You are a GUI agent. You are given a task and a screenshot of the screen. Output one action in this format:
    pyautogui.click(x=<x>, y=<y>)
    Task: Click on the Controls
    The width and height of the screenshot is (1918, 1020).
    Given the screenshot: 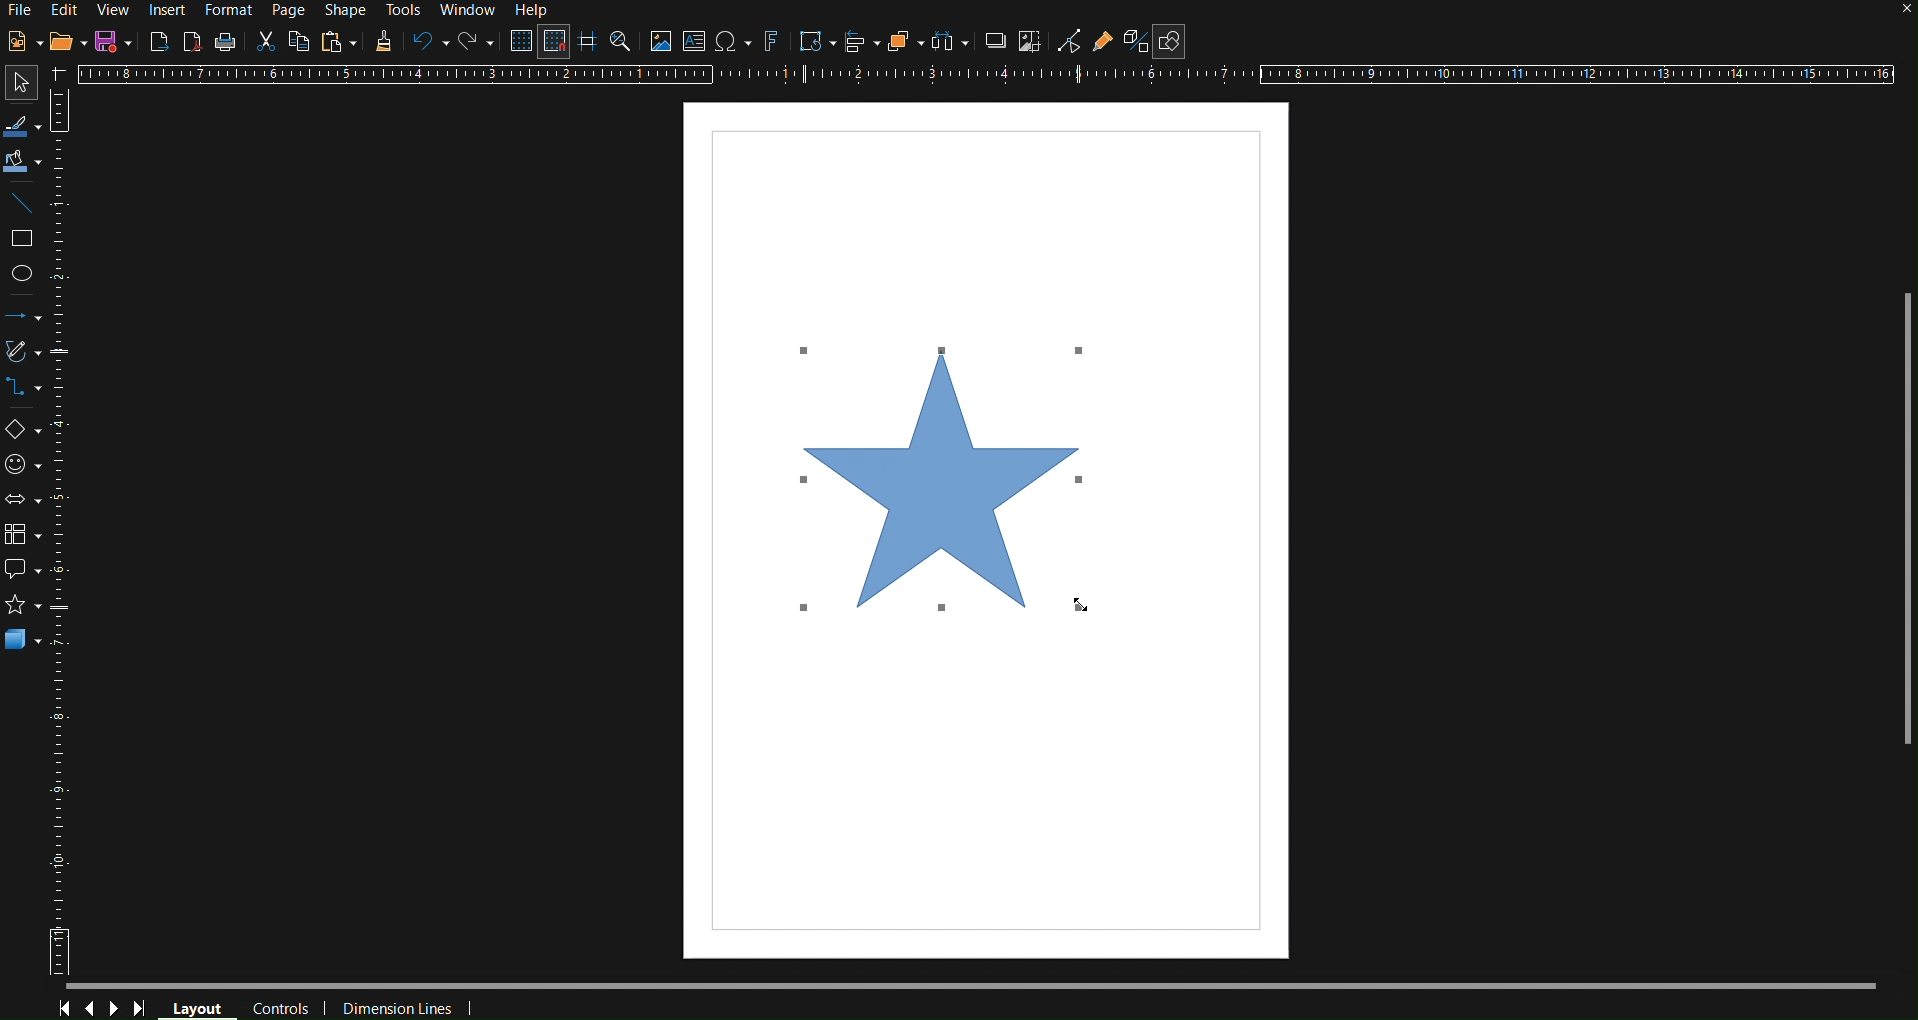 What is the action you would take?
    pyautogui.click(x=280, y=1006)
    